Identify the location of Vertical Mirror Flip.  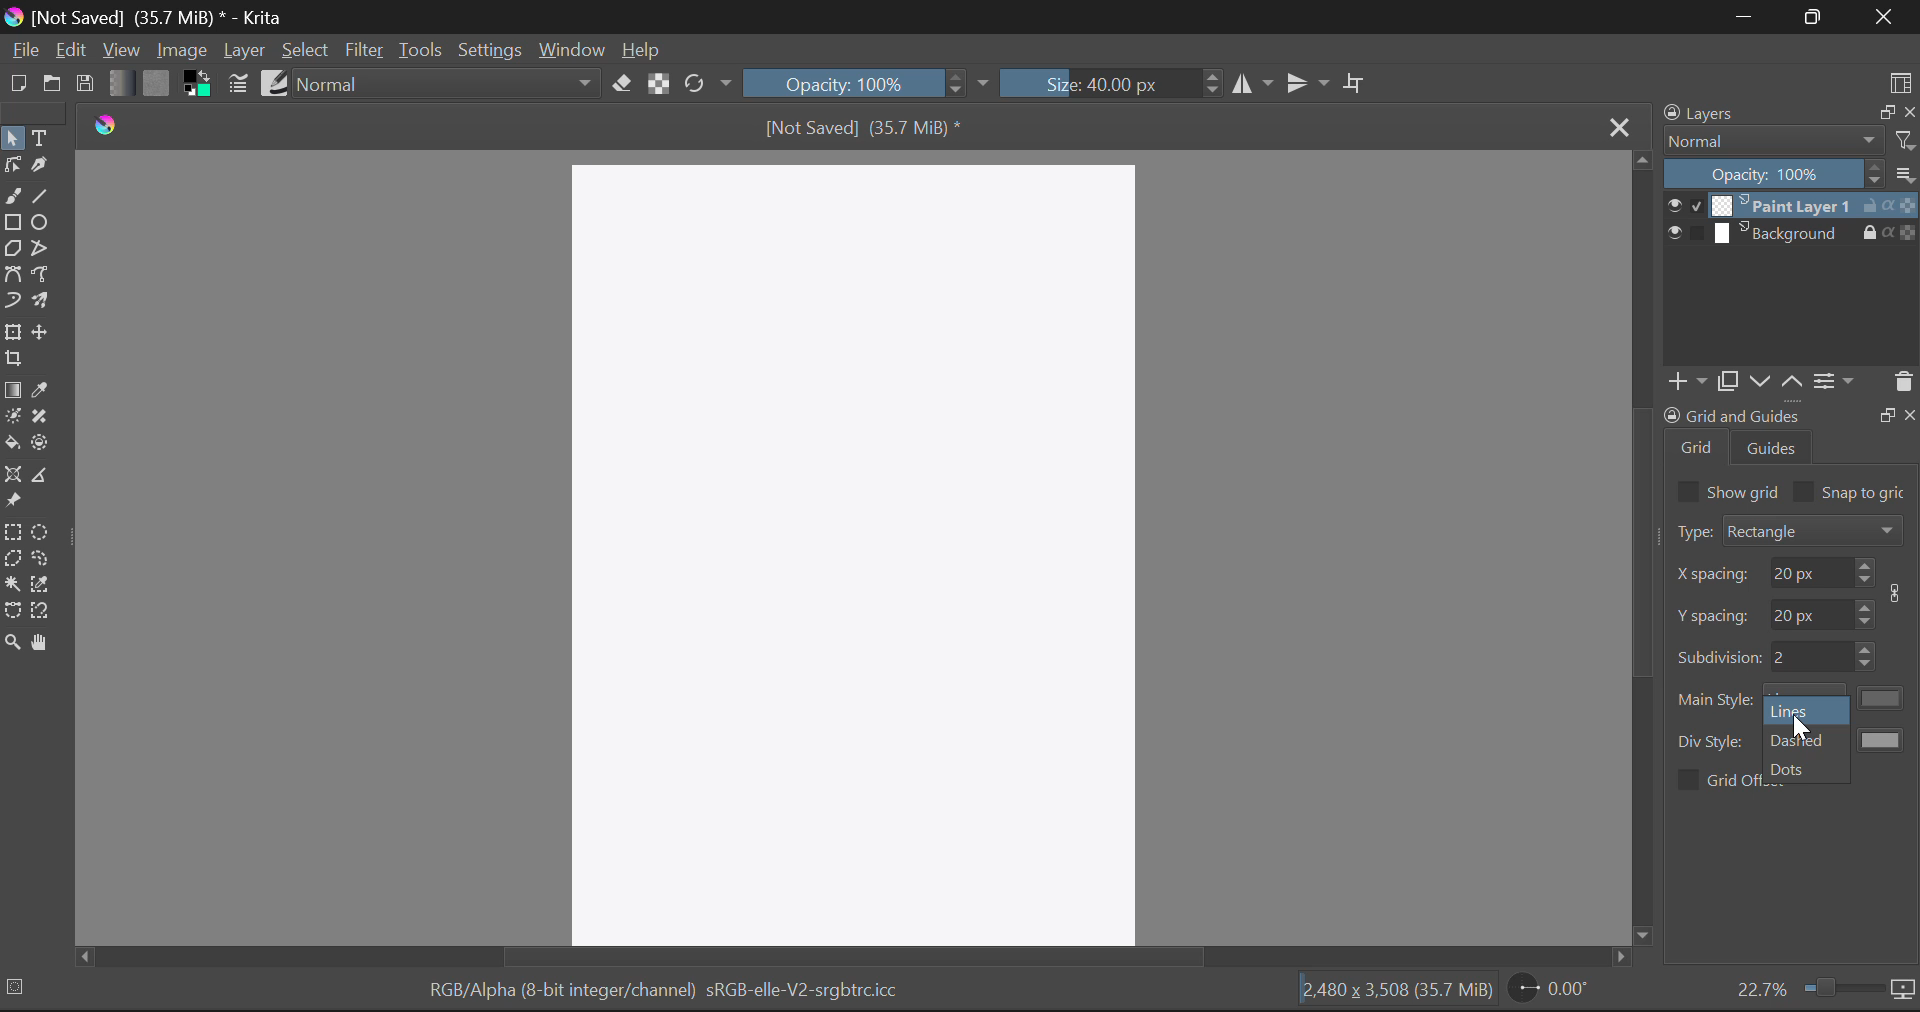
(1253, 85).